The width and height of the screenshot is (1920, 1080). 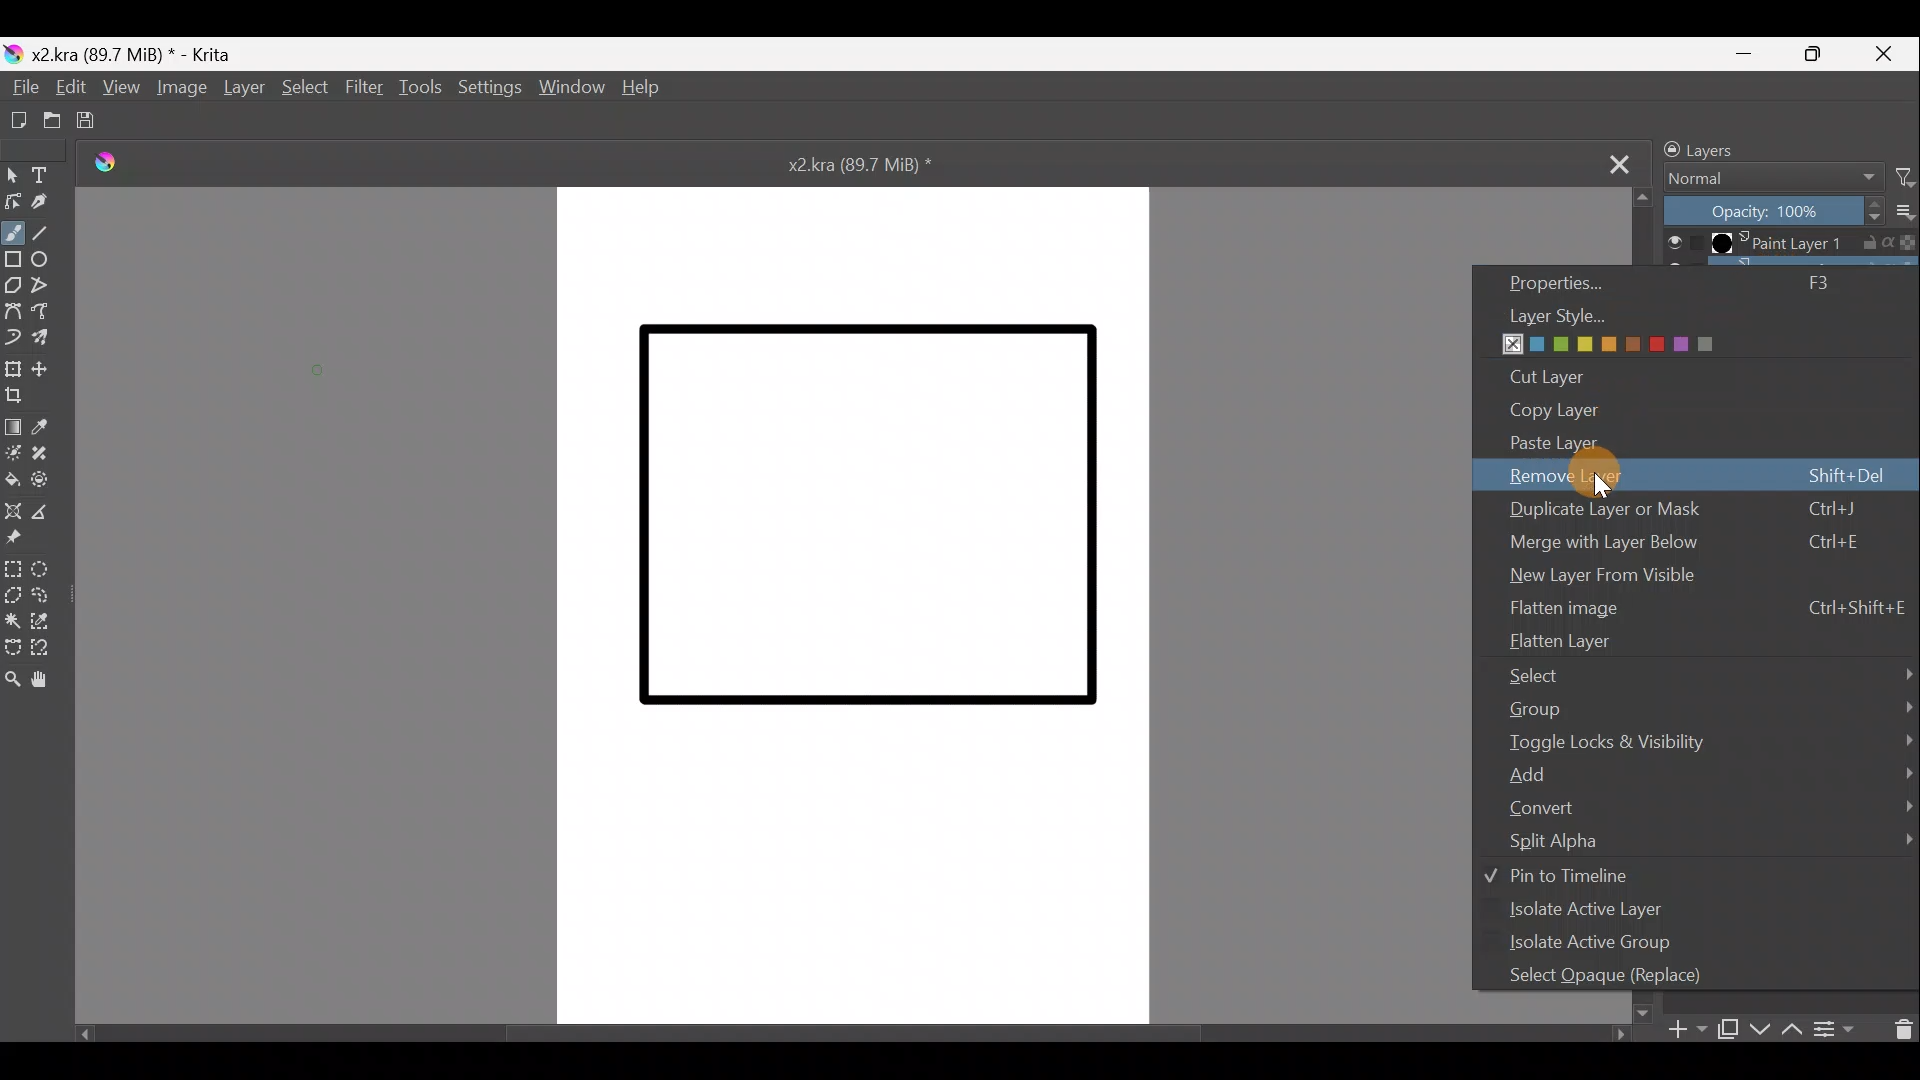 What do you see at coordinates (184, 88) in the screenshot?
I see `Image` at bounding box center [184, 88].